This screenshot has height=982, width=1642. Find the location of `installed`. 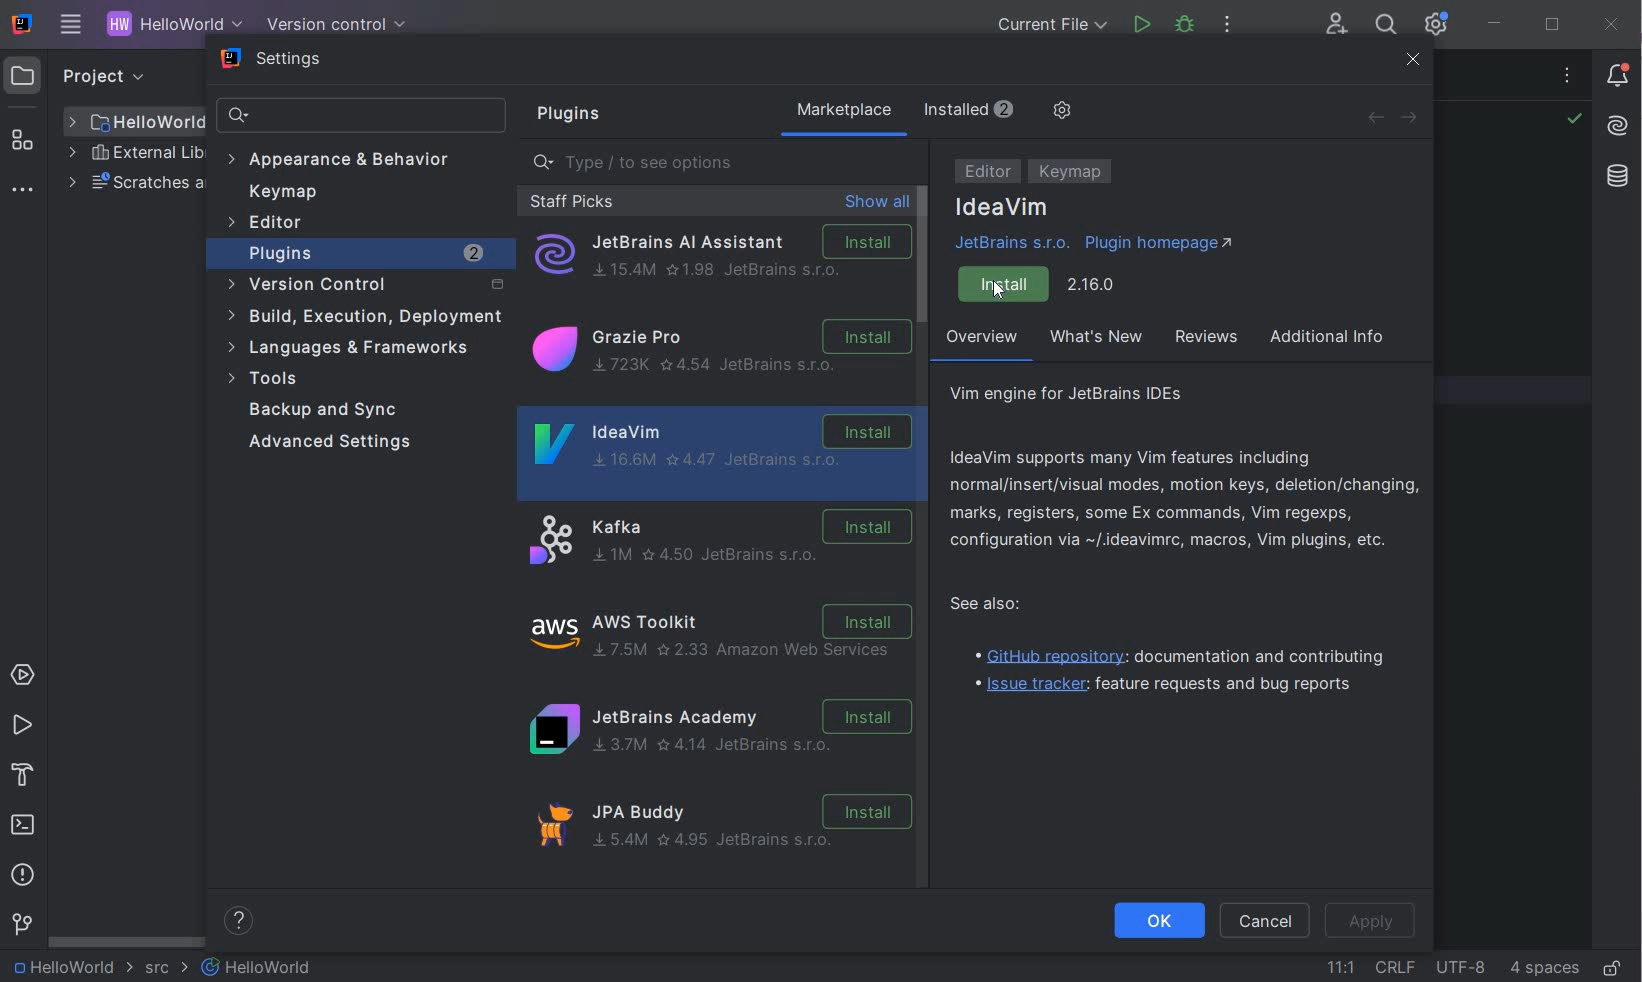

installed is located at coordinates (973, 109).